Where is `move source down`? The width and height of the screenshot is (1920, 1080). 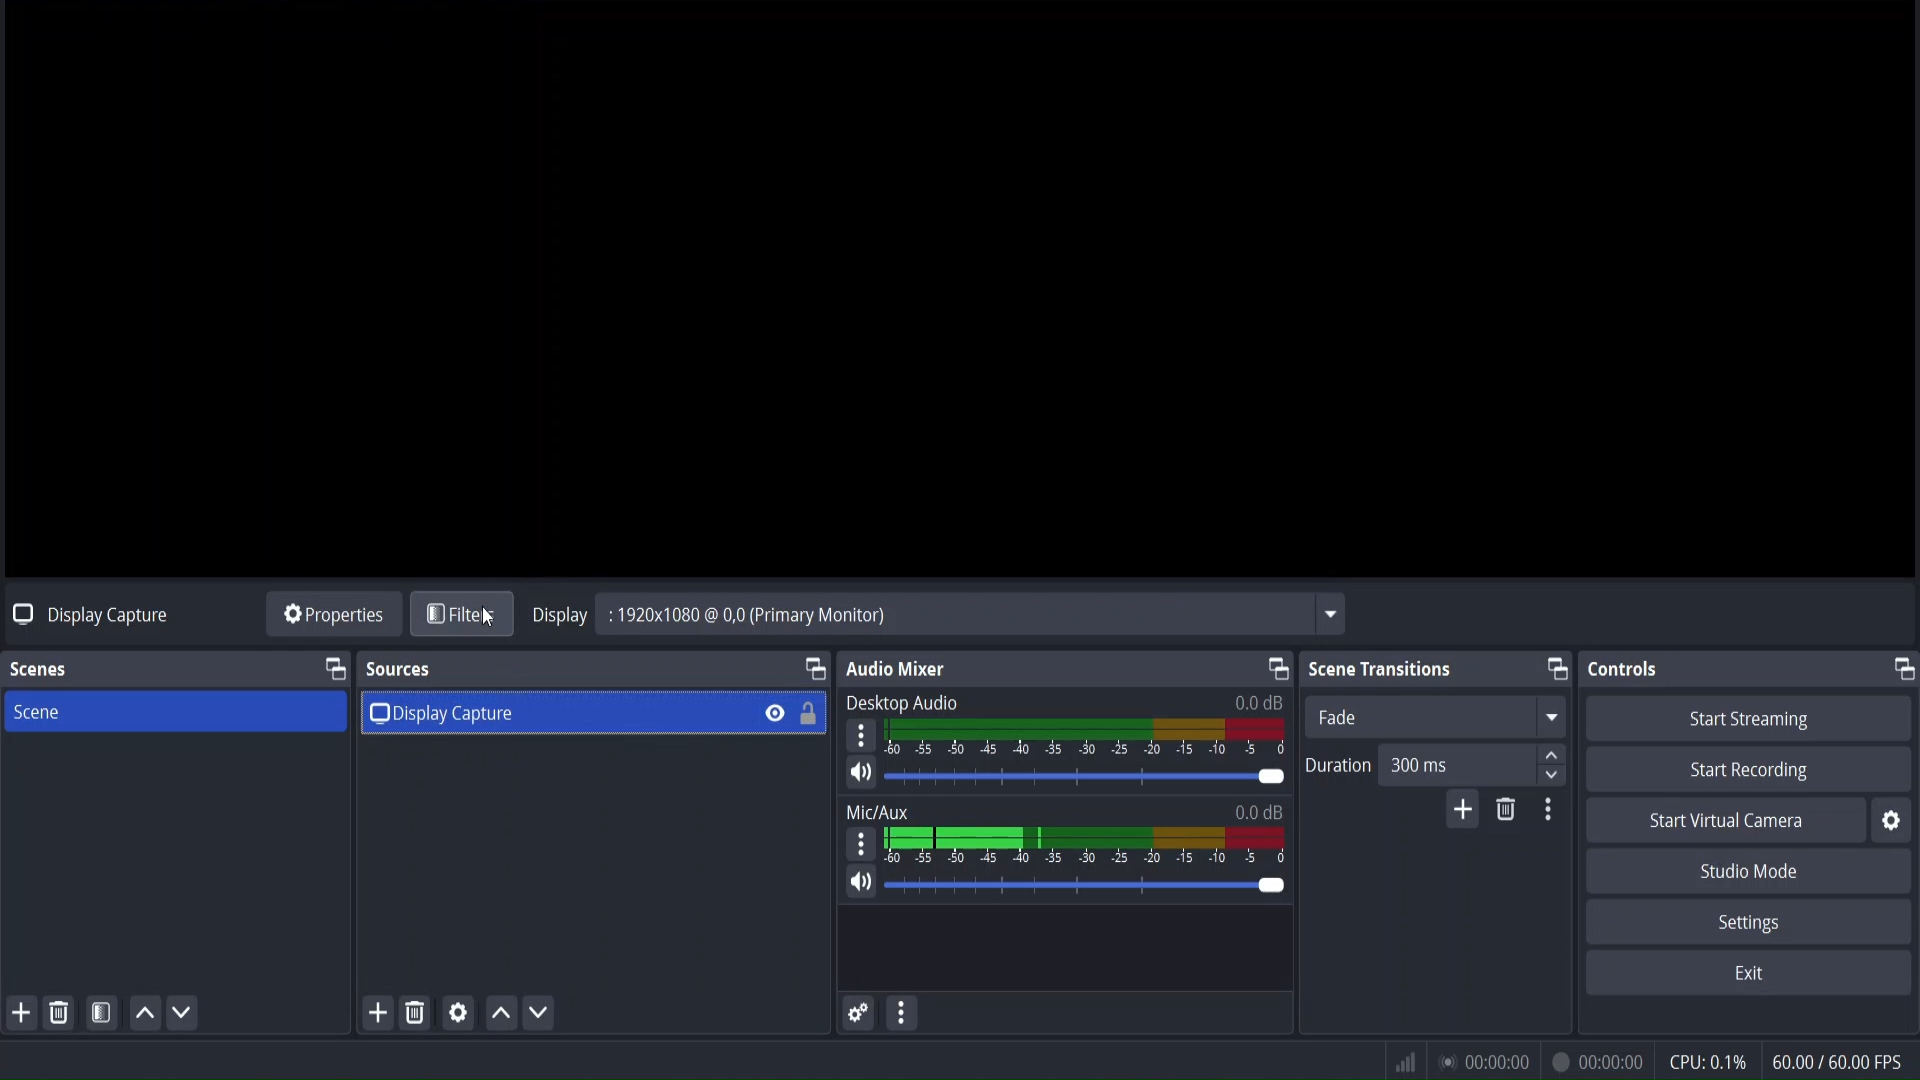 move source down is located at coordinates (539, 1011).